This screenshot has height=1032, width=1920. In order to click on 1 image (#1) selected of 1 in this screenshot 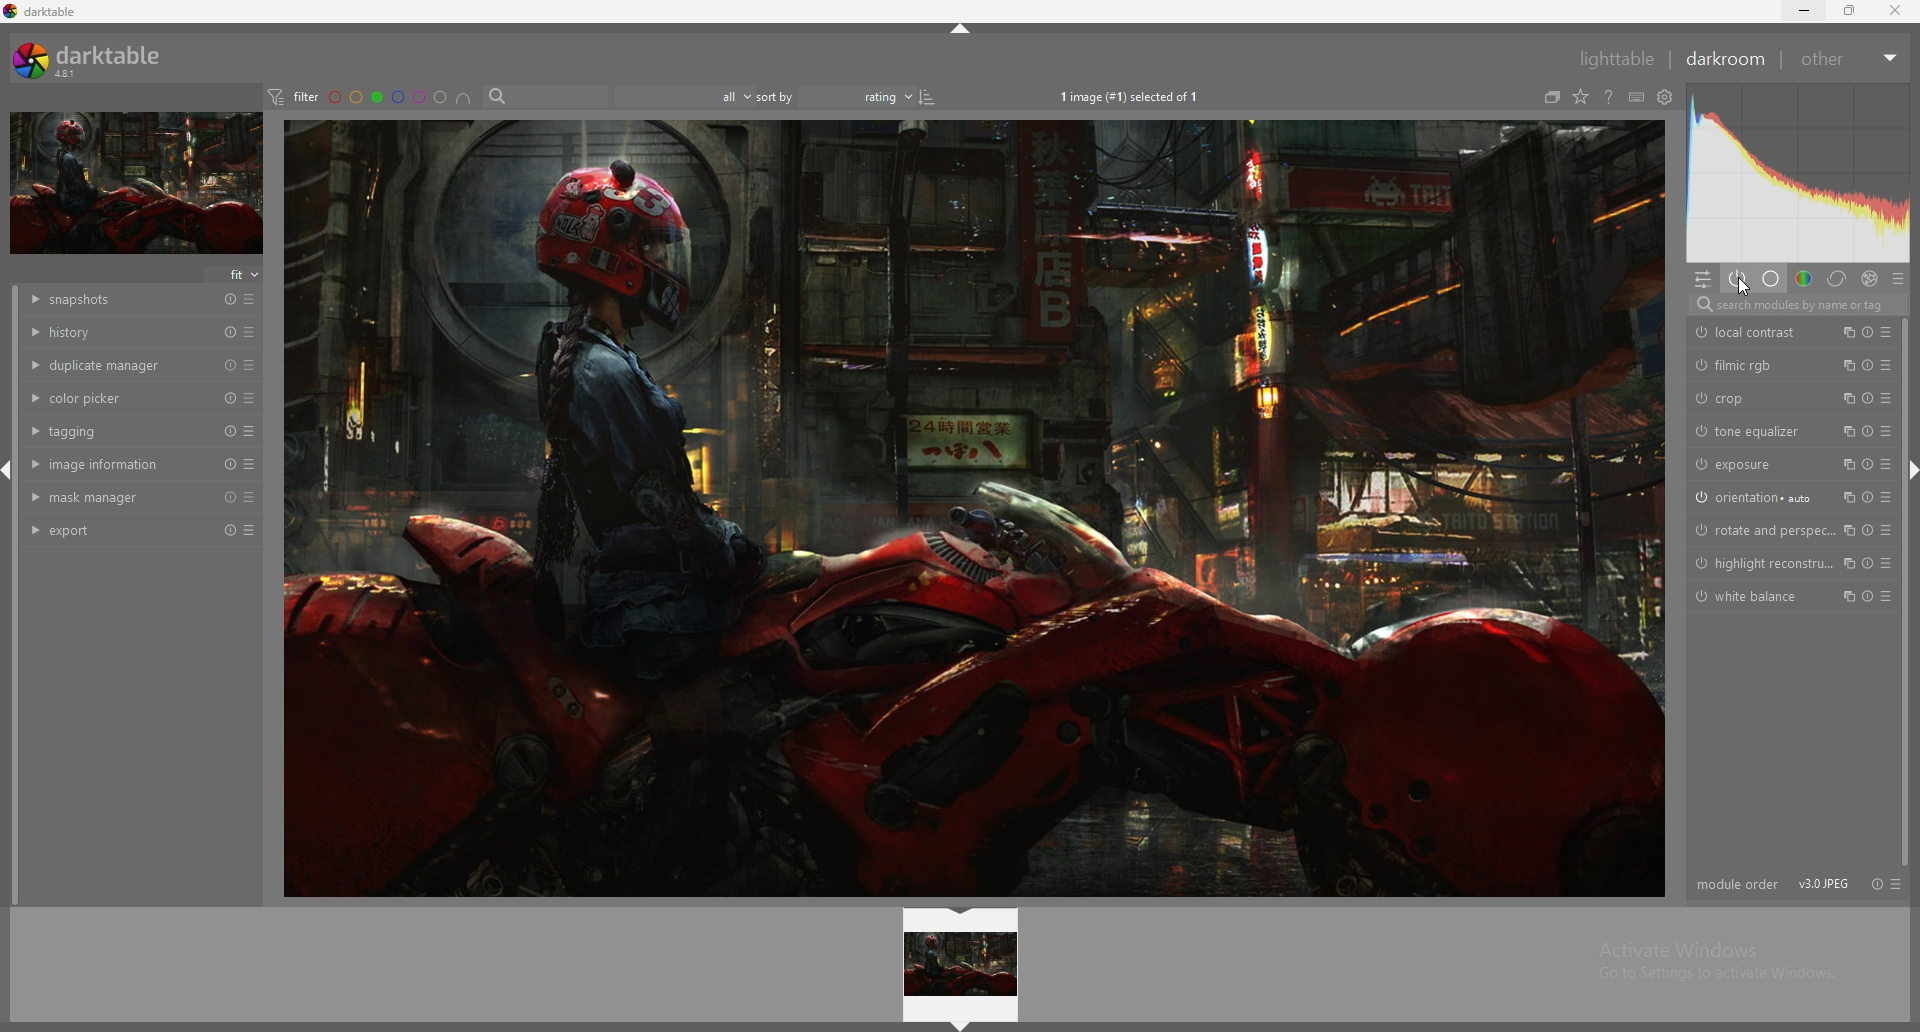, I will do `click(1137, 98)`.